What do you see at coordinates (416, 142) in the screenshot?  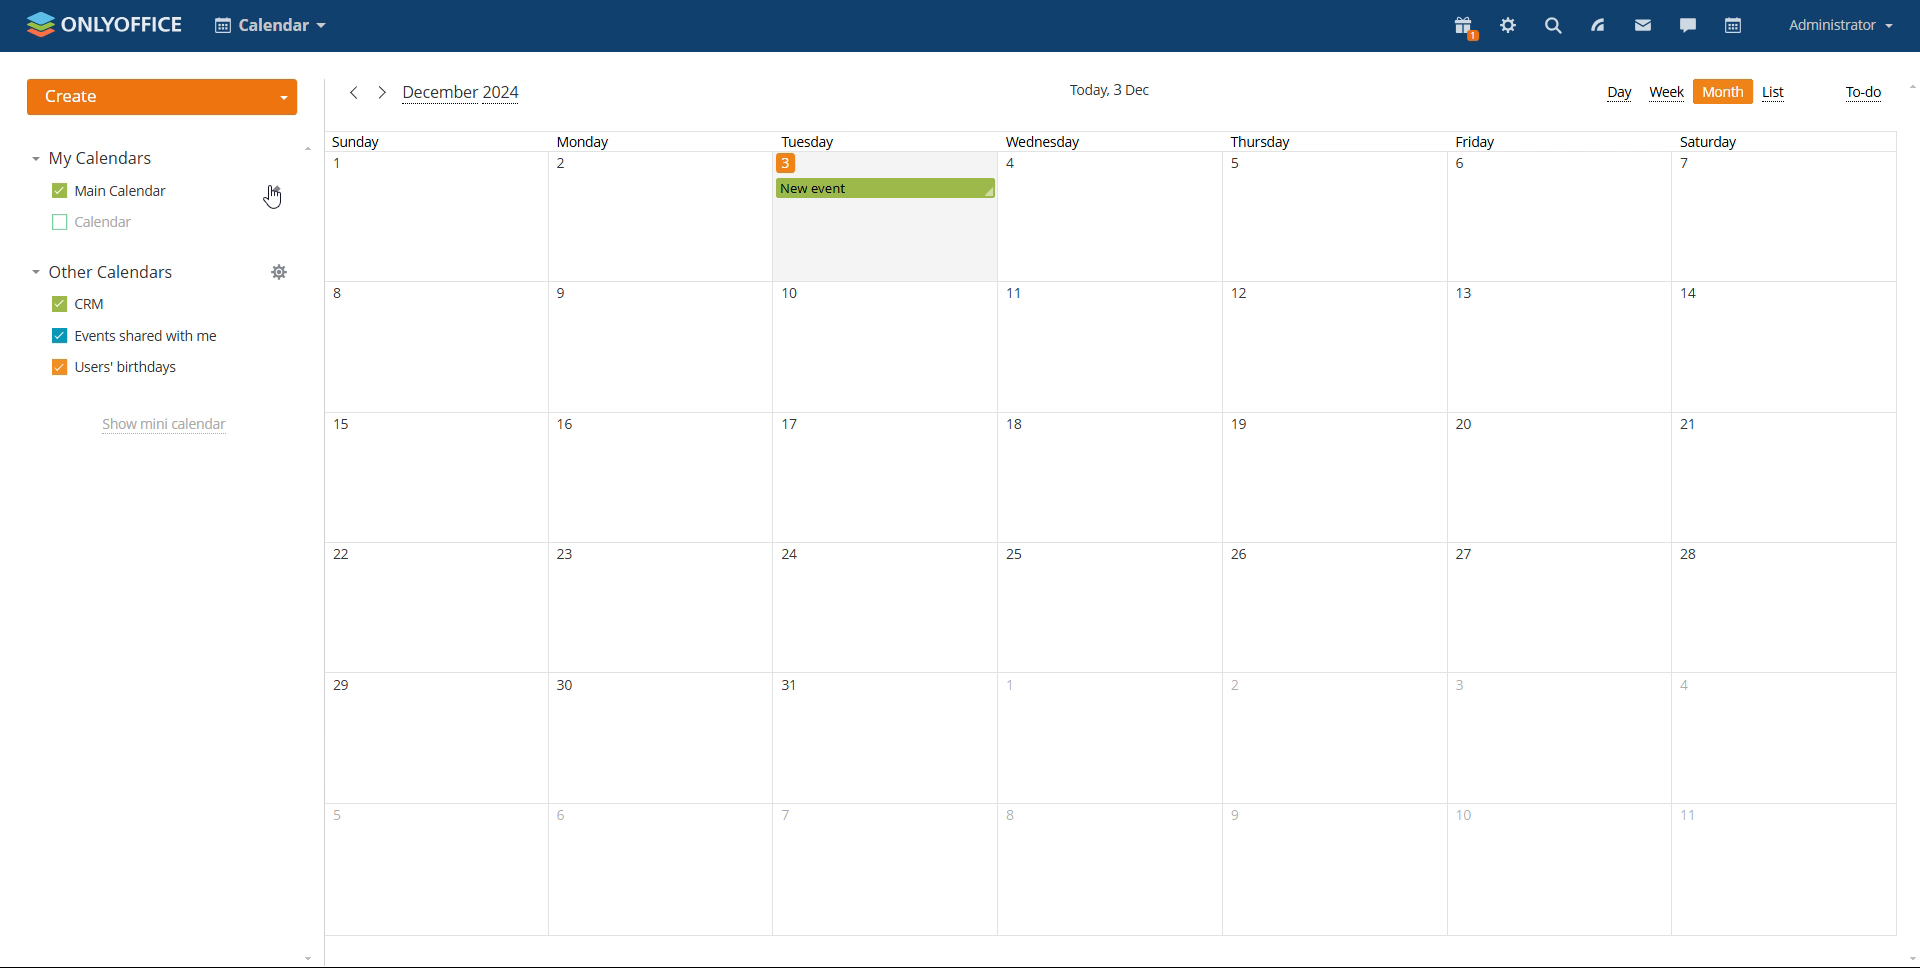 I see `sunday` at bounding box center [416, 142].